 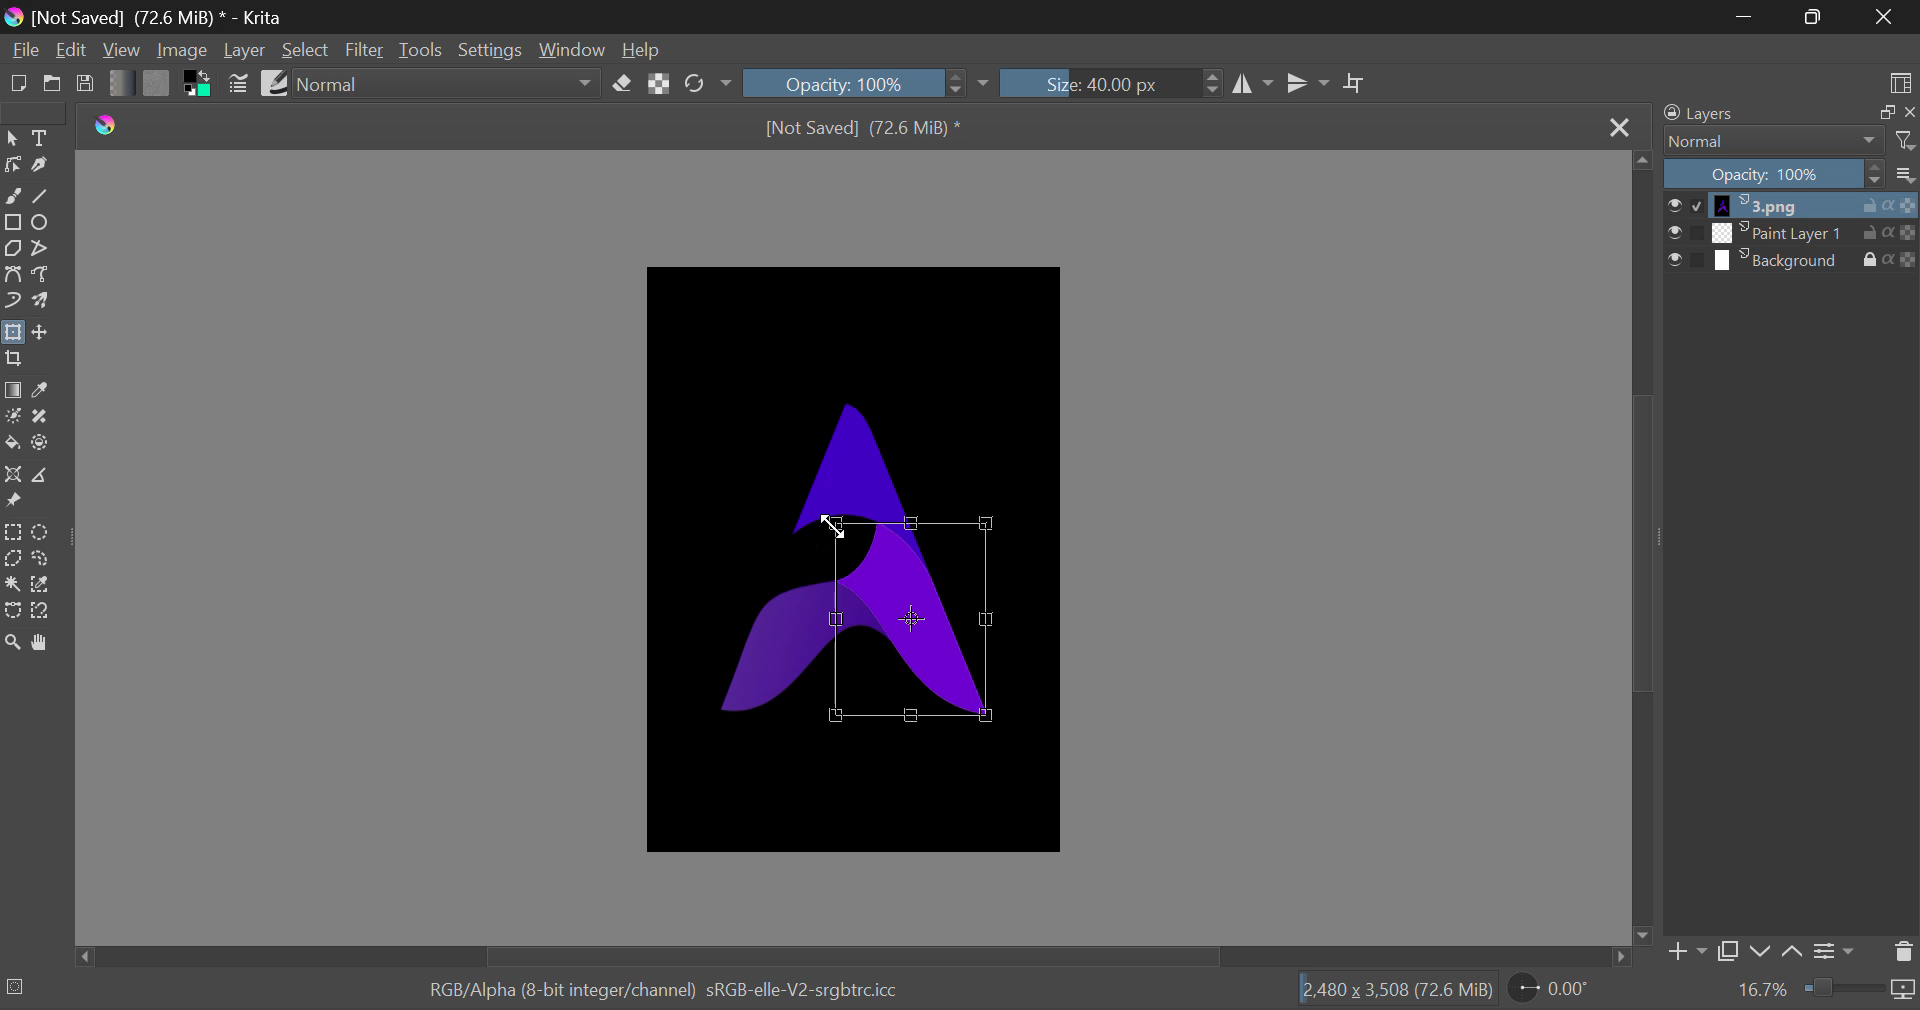 What do you see at coordinates (160, 17) in the screenshot?
I see `[Not Saved] (71.4 MiB) * - Krita` at bounding box center [160, 17].